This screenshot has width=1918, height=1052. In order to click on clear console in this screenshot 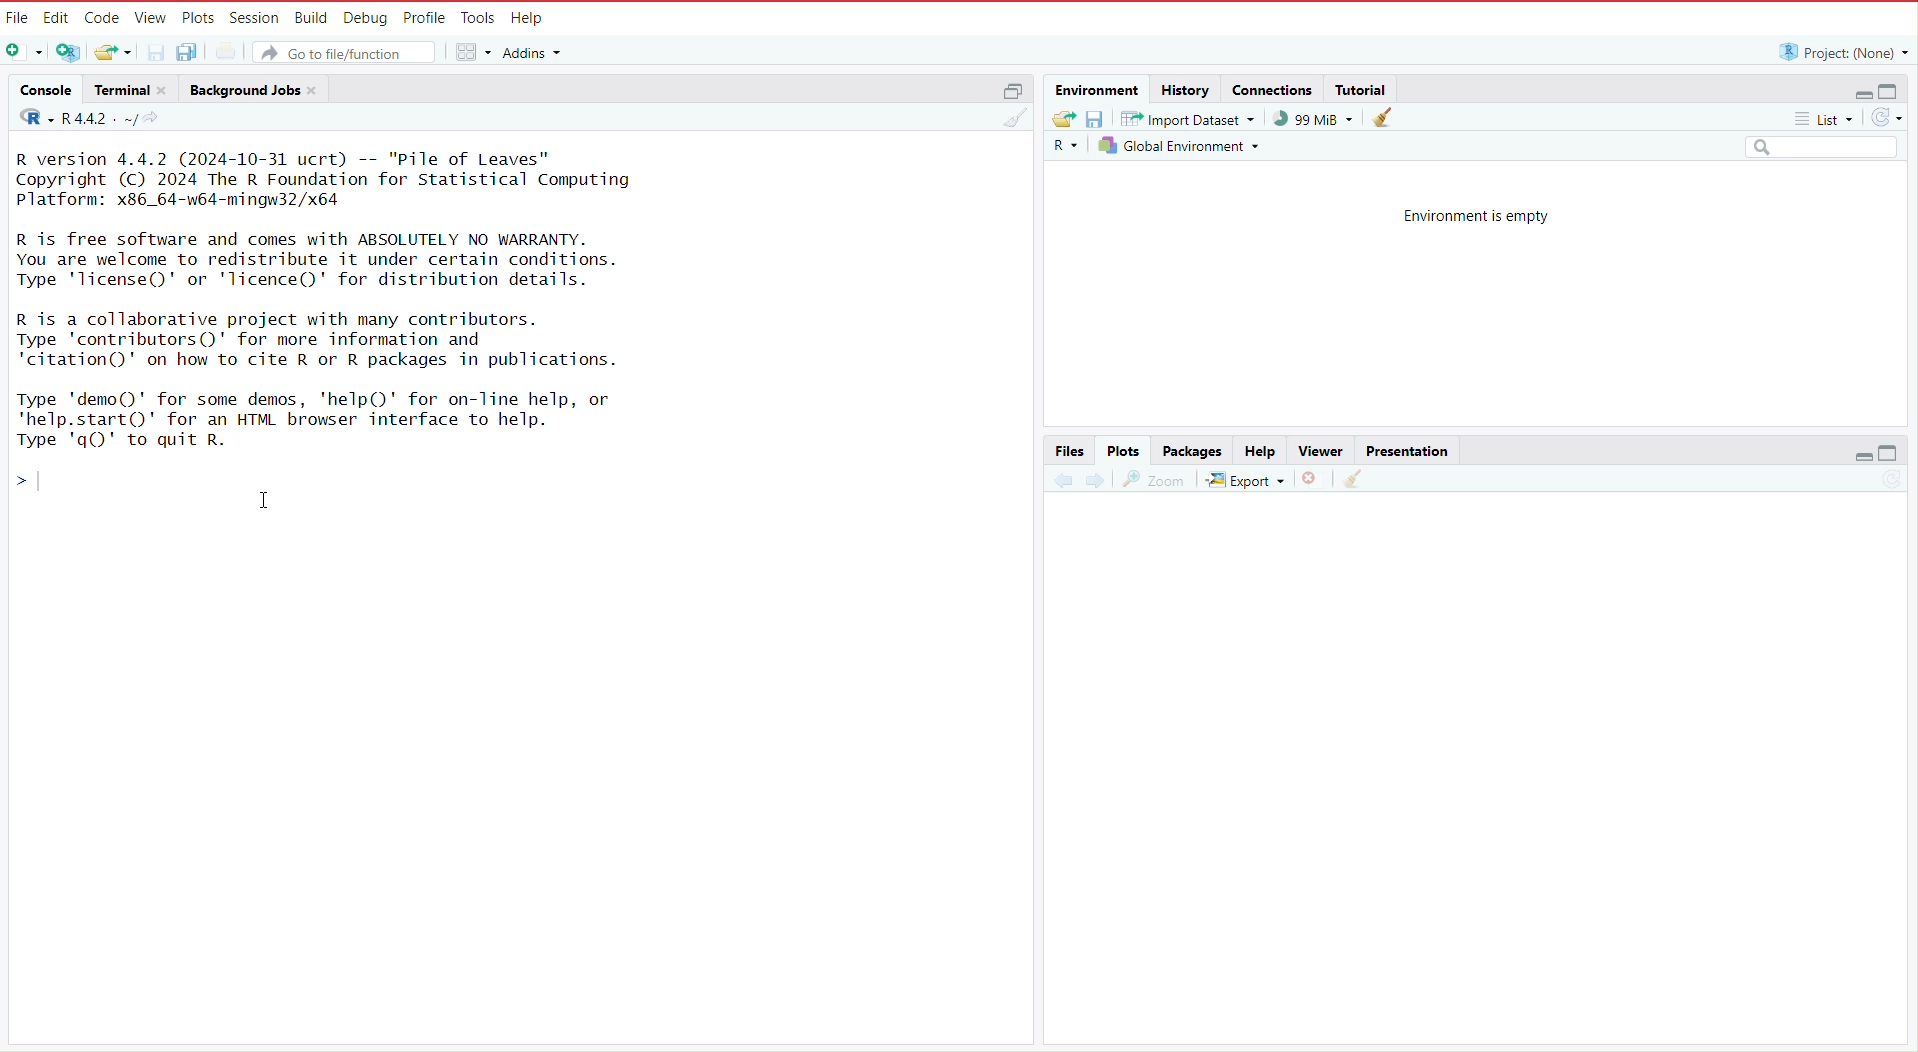, I will do `click(1013, 119)`.